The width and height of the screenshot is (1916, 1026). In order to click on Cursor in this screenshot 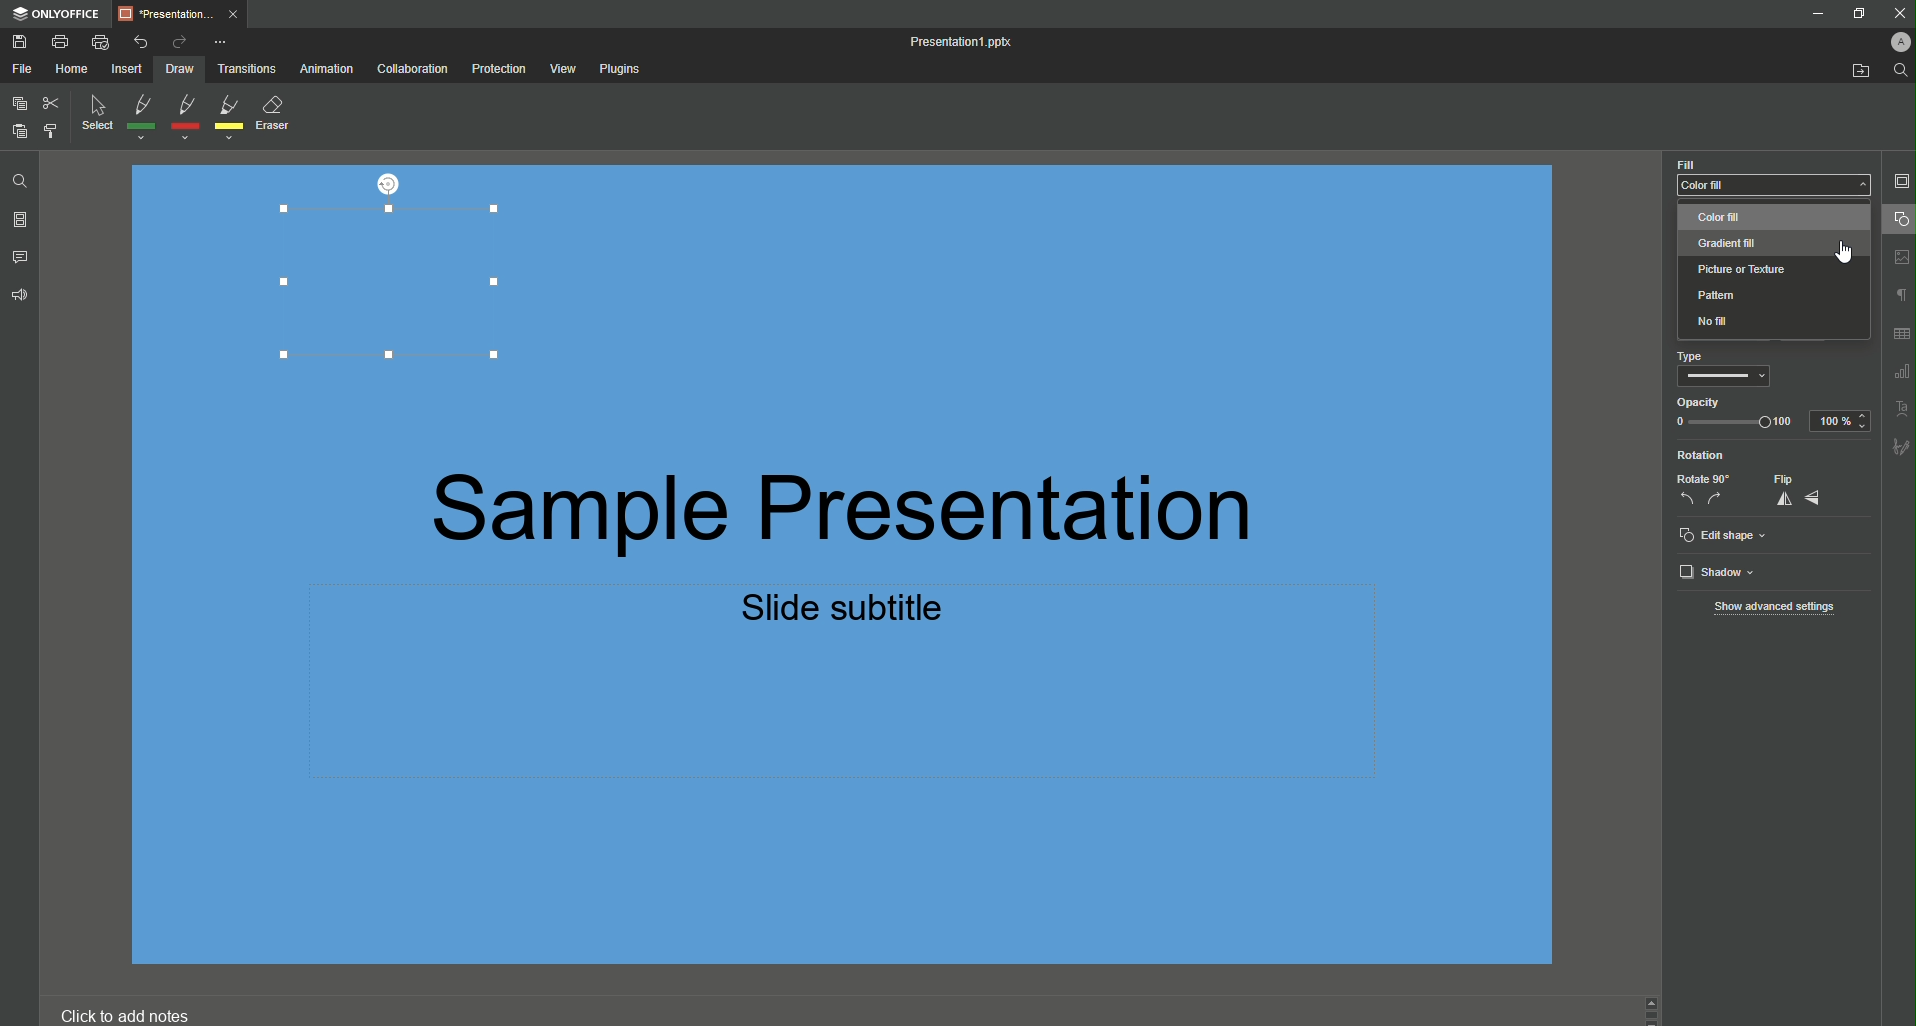, I will do `click(1896, 222)`.